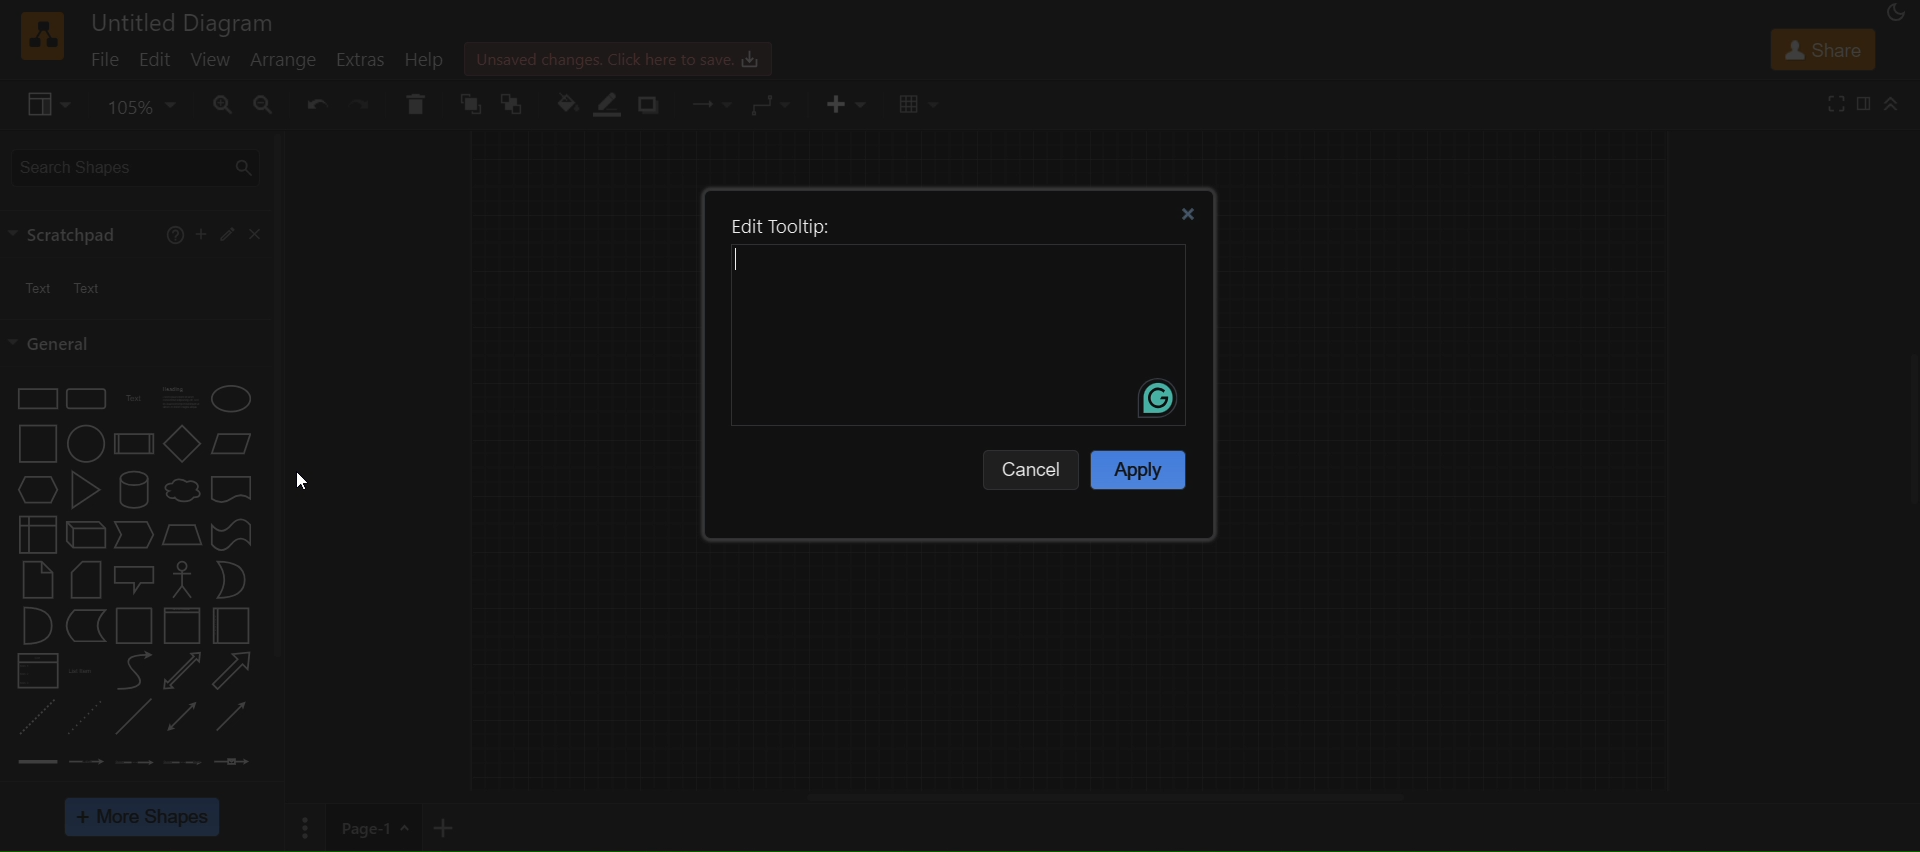 The height and width of the screenshot is (852, 1920). Describe the element at coordinates (233, 447) in the screenshot. I see `parallelogram` at that location.